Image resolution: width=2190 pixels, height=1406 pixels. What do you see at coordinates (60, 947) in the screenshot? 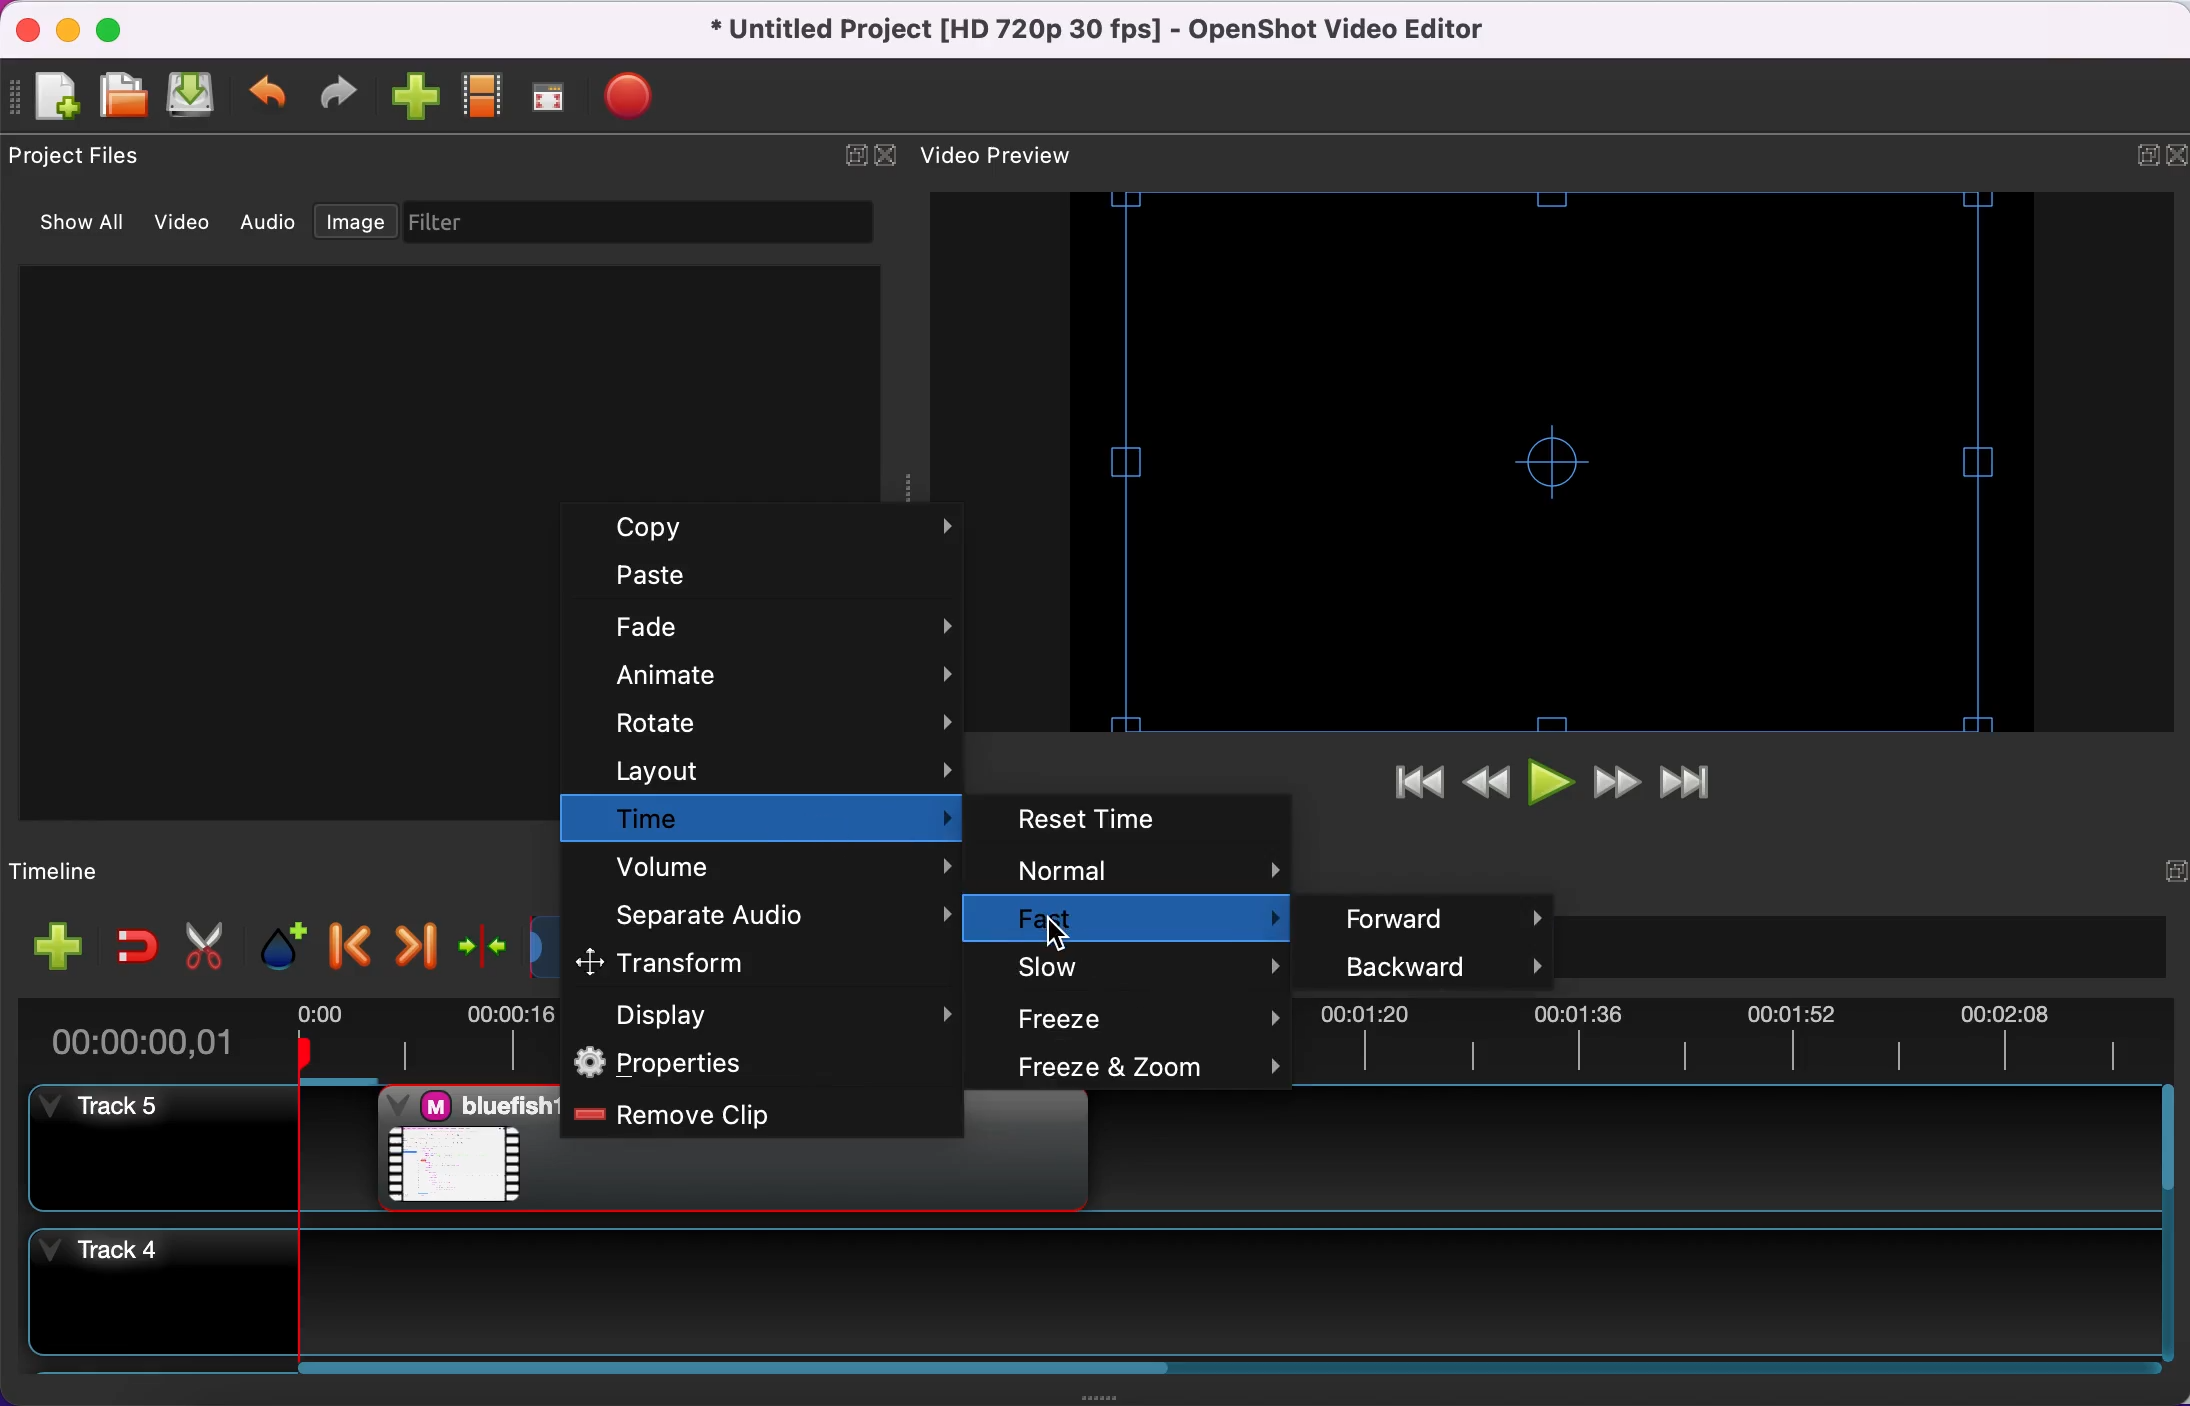
I see `add file` at bounding box center [60, 947].